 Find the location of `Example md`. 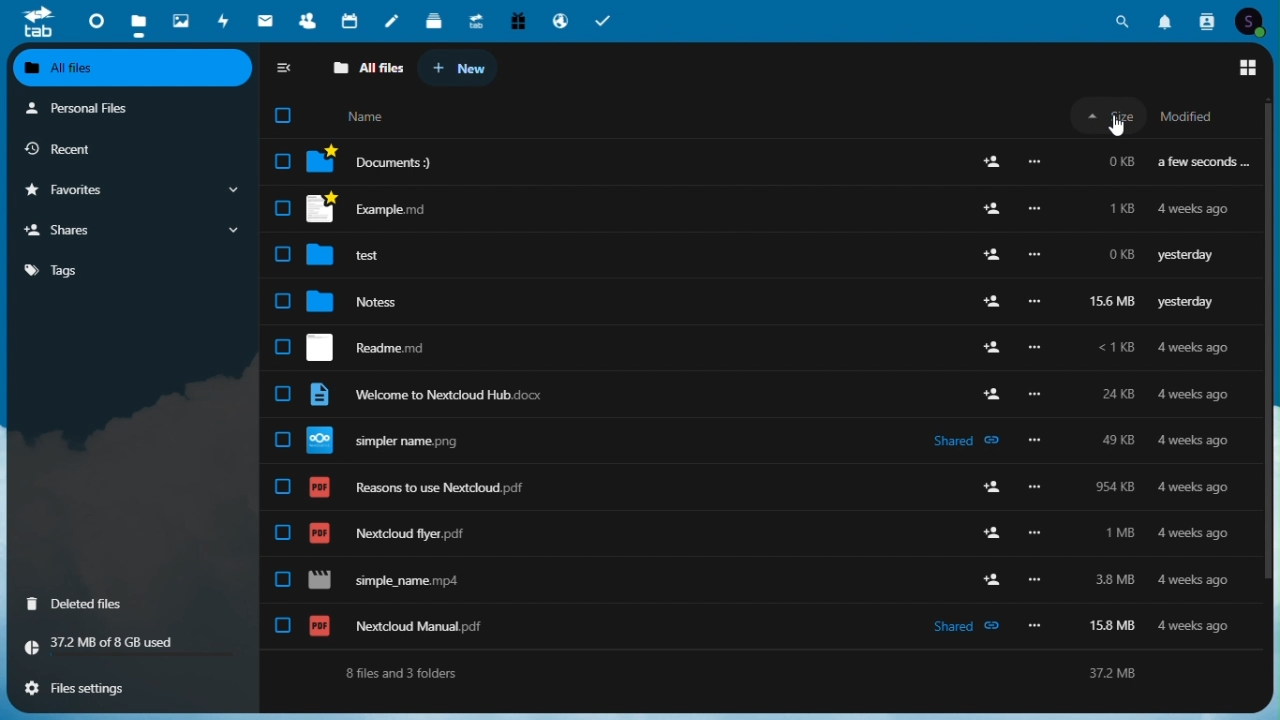

Example md is located at coordinates (756, 207).